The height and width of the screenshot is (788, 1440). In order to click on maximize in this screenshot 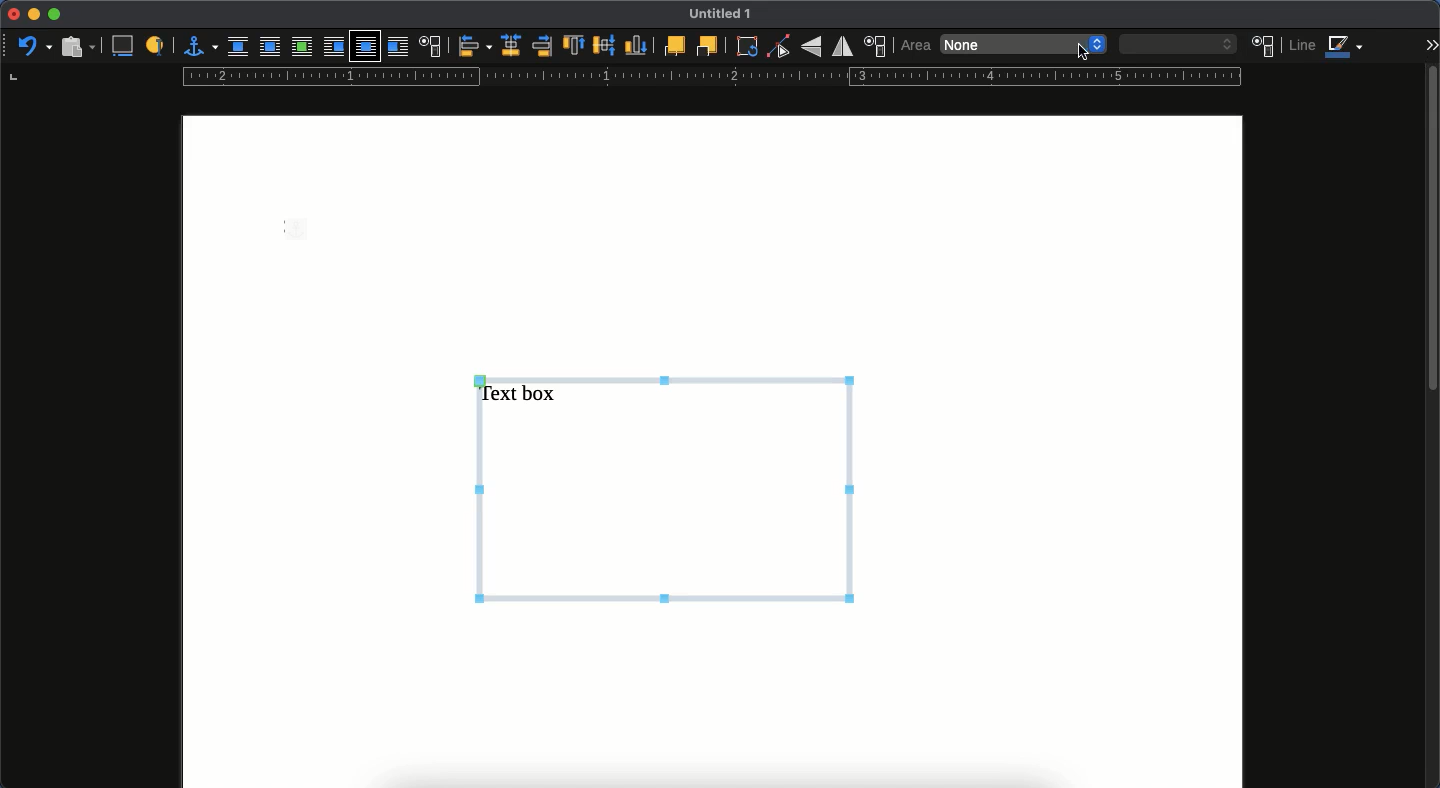, I will do `click(56, 15)`.